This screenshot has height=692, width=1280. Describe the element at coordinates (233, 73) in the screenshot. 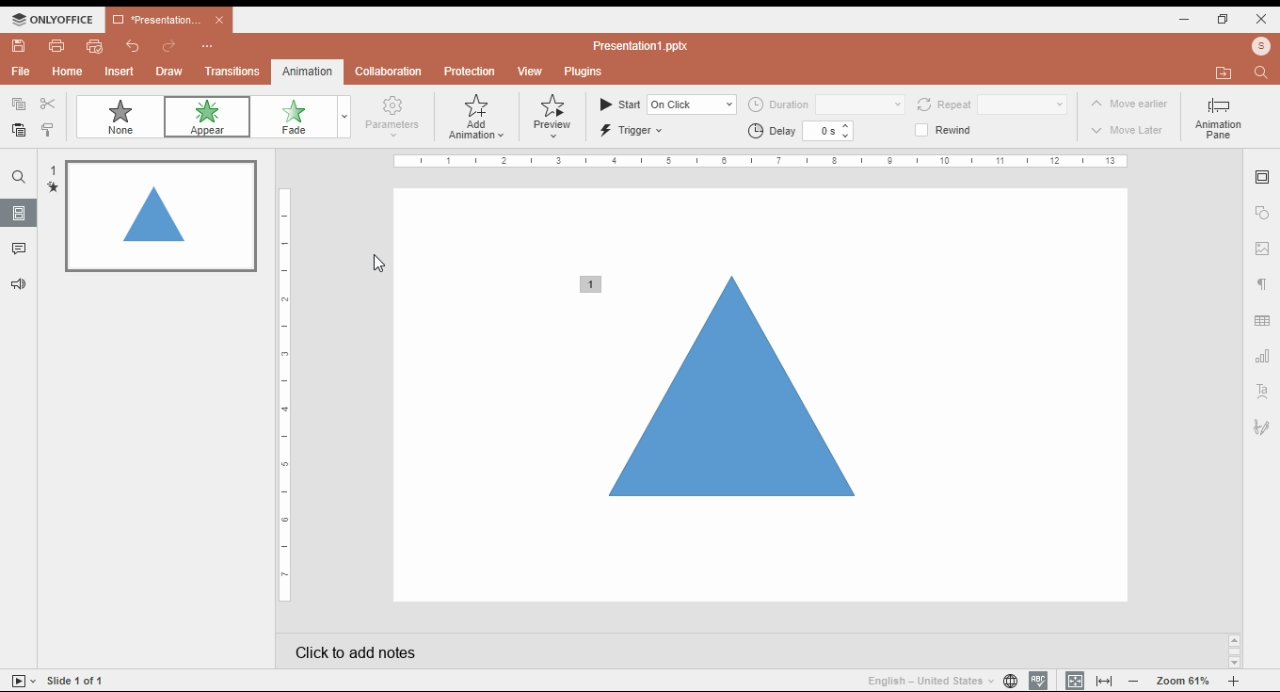

I see `transitions` at that location.